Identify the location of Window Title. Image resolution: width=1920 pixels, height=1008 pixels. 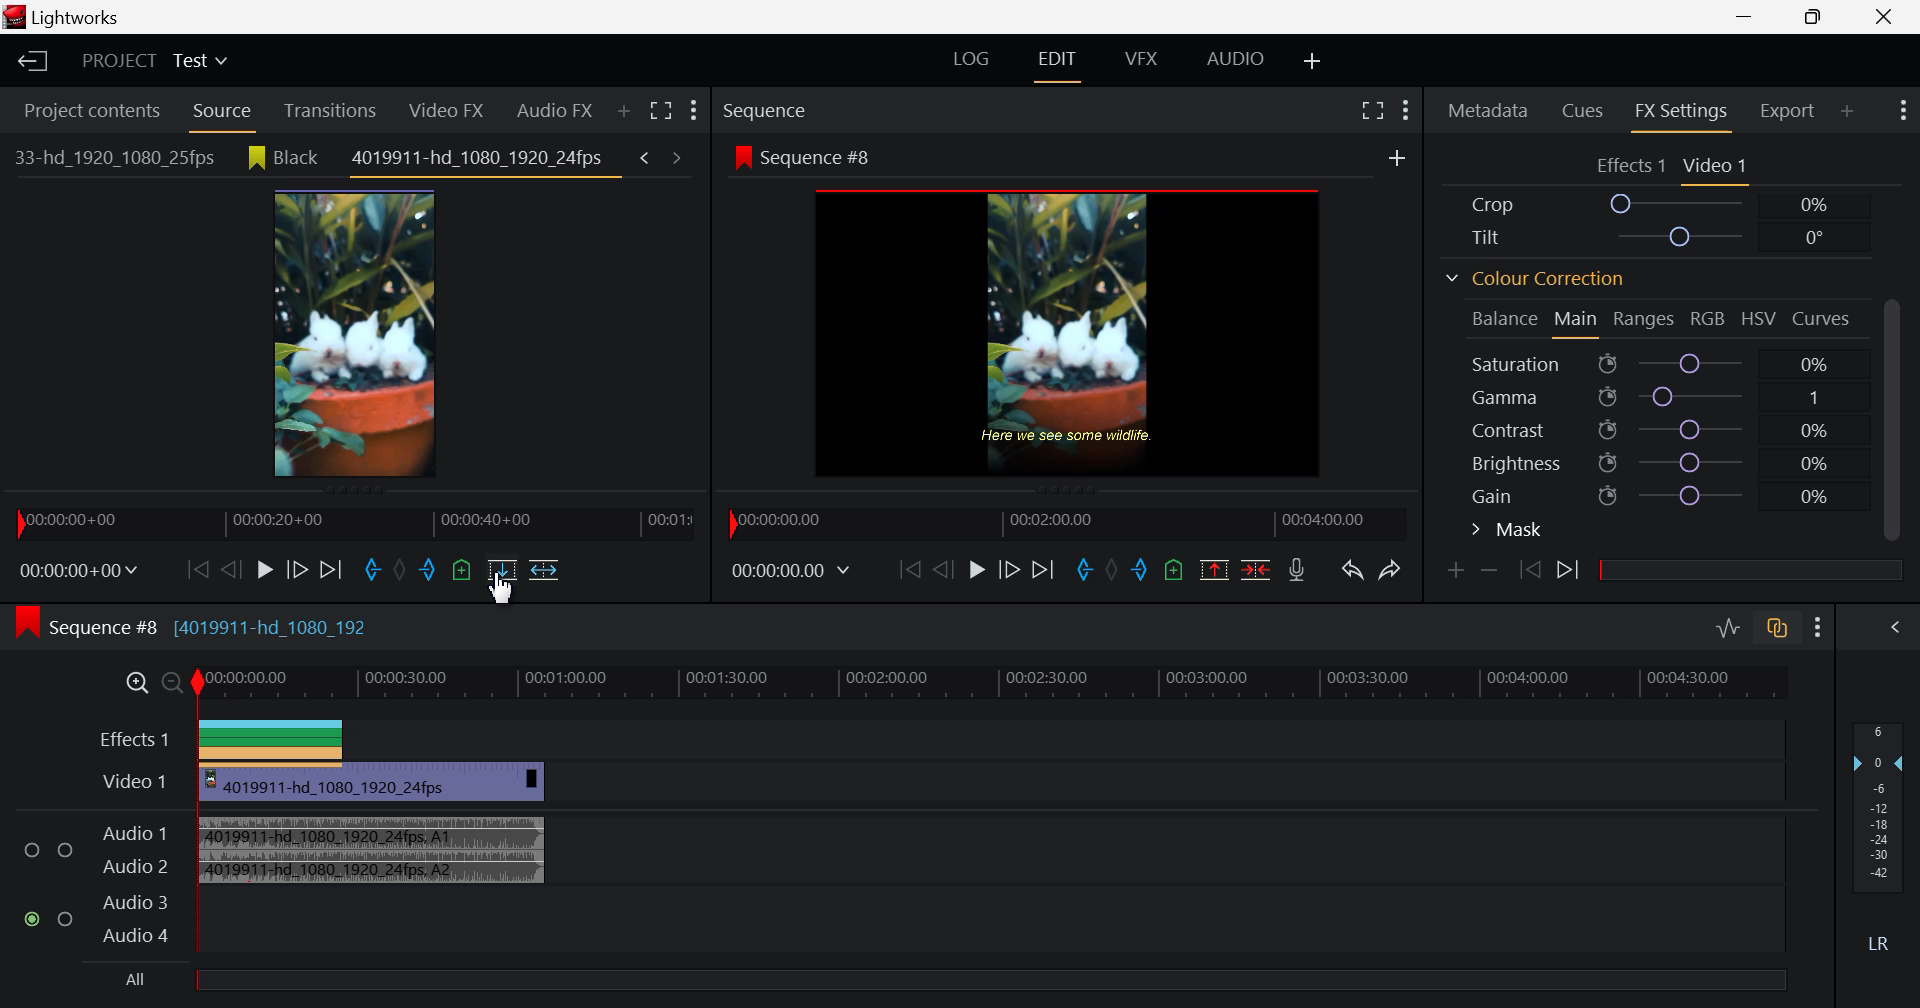
(78, 19).